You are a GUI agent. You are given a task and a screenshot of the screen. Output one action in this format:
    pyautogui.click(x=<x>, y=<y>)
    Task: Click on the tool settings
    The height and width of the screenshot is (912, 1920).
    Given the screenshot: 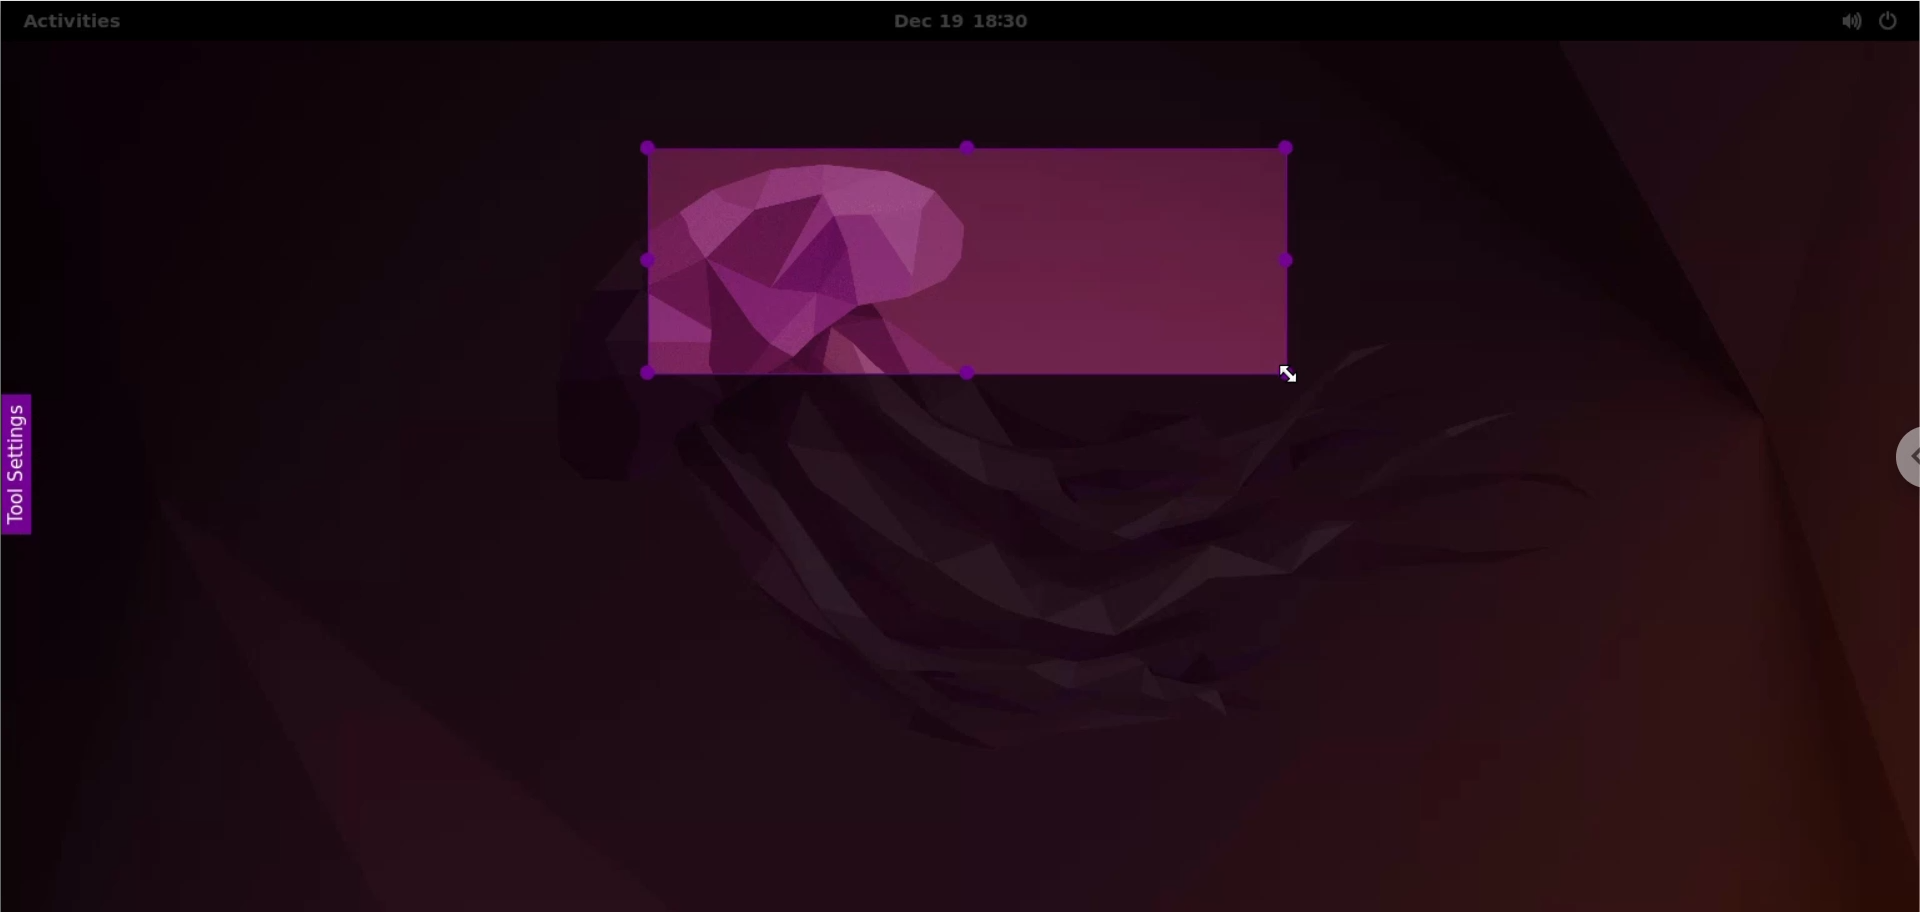 What is the action you would take?
    pyautogui.click(x=30, y=470)
    